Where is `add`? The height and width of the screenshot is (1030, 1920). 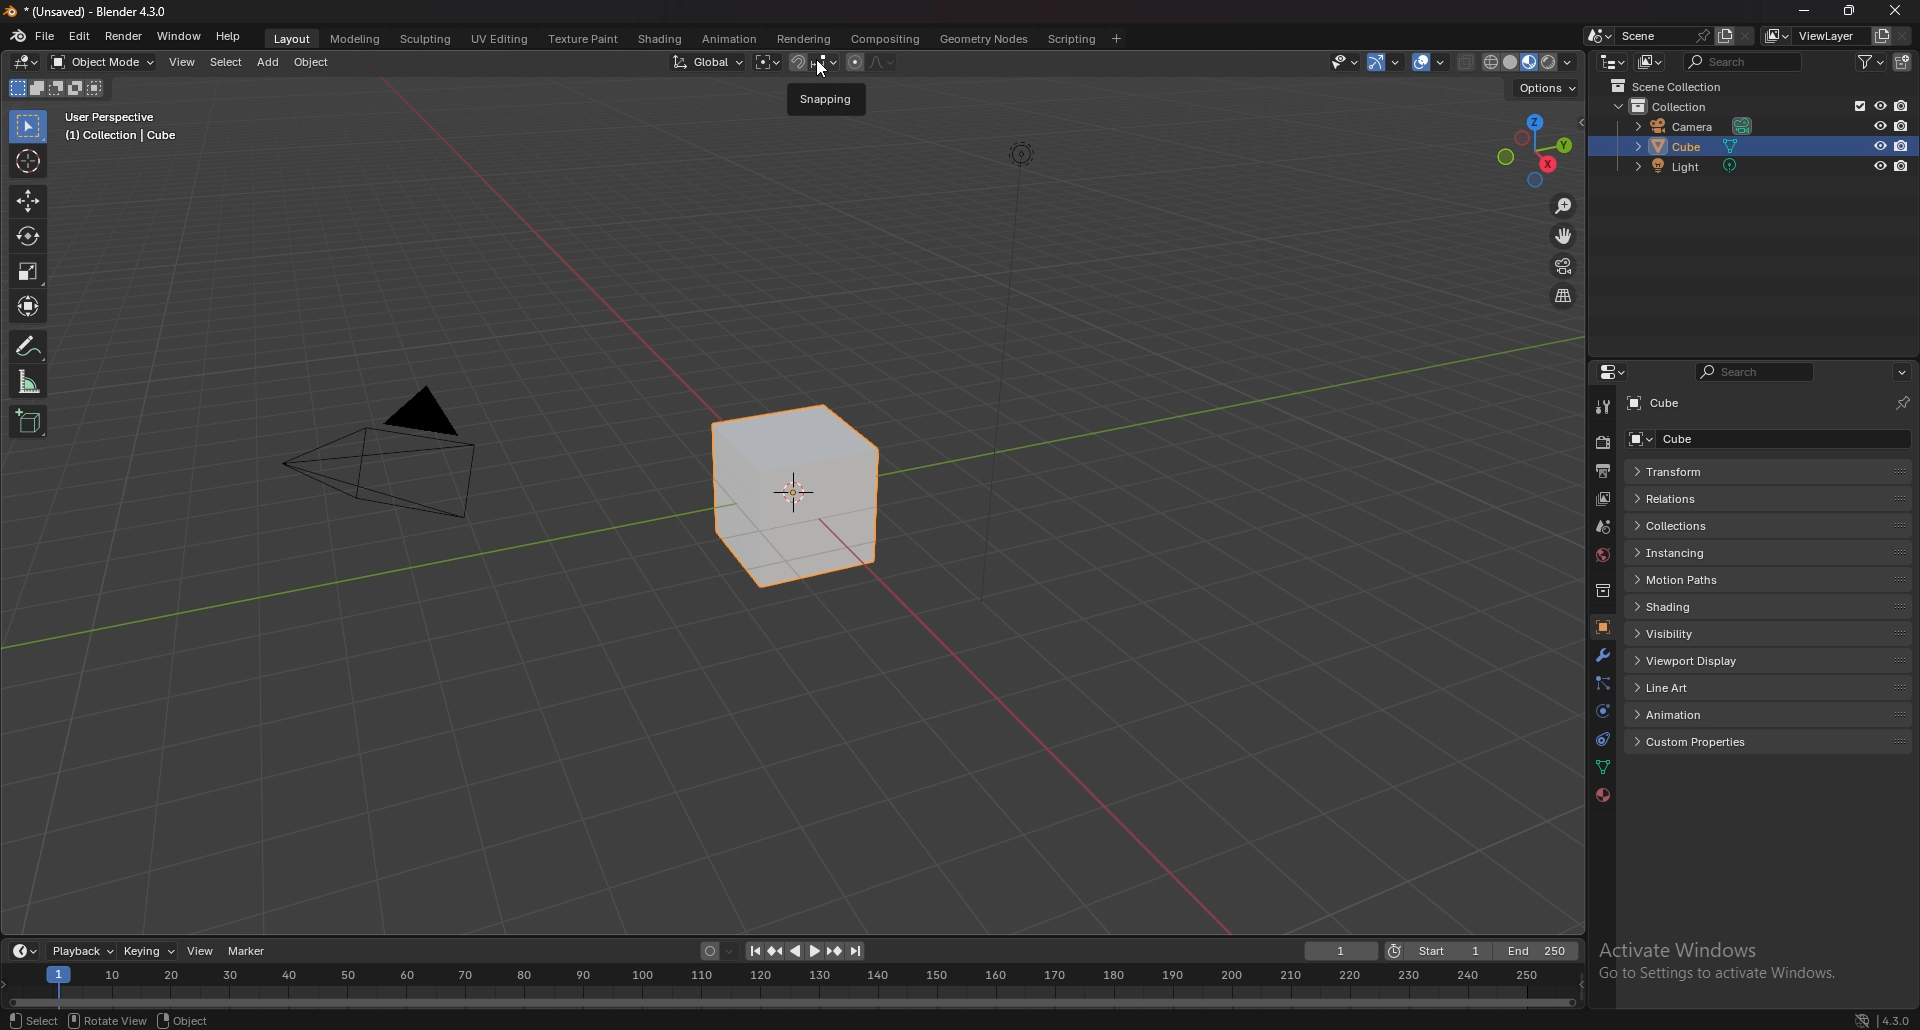
add is located at coordinates (267, 62).